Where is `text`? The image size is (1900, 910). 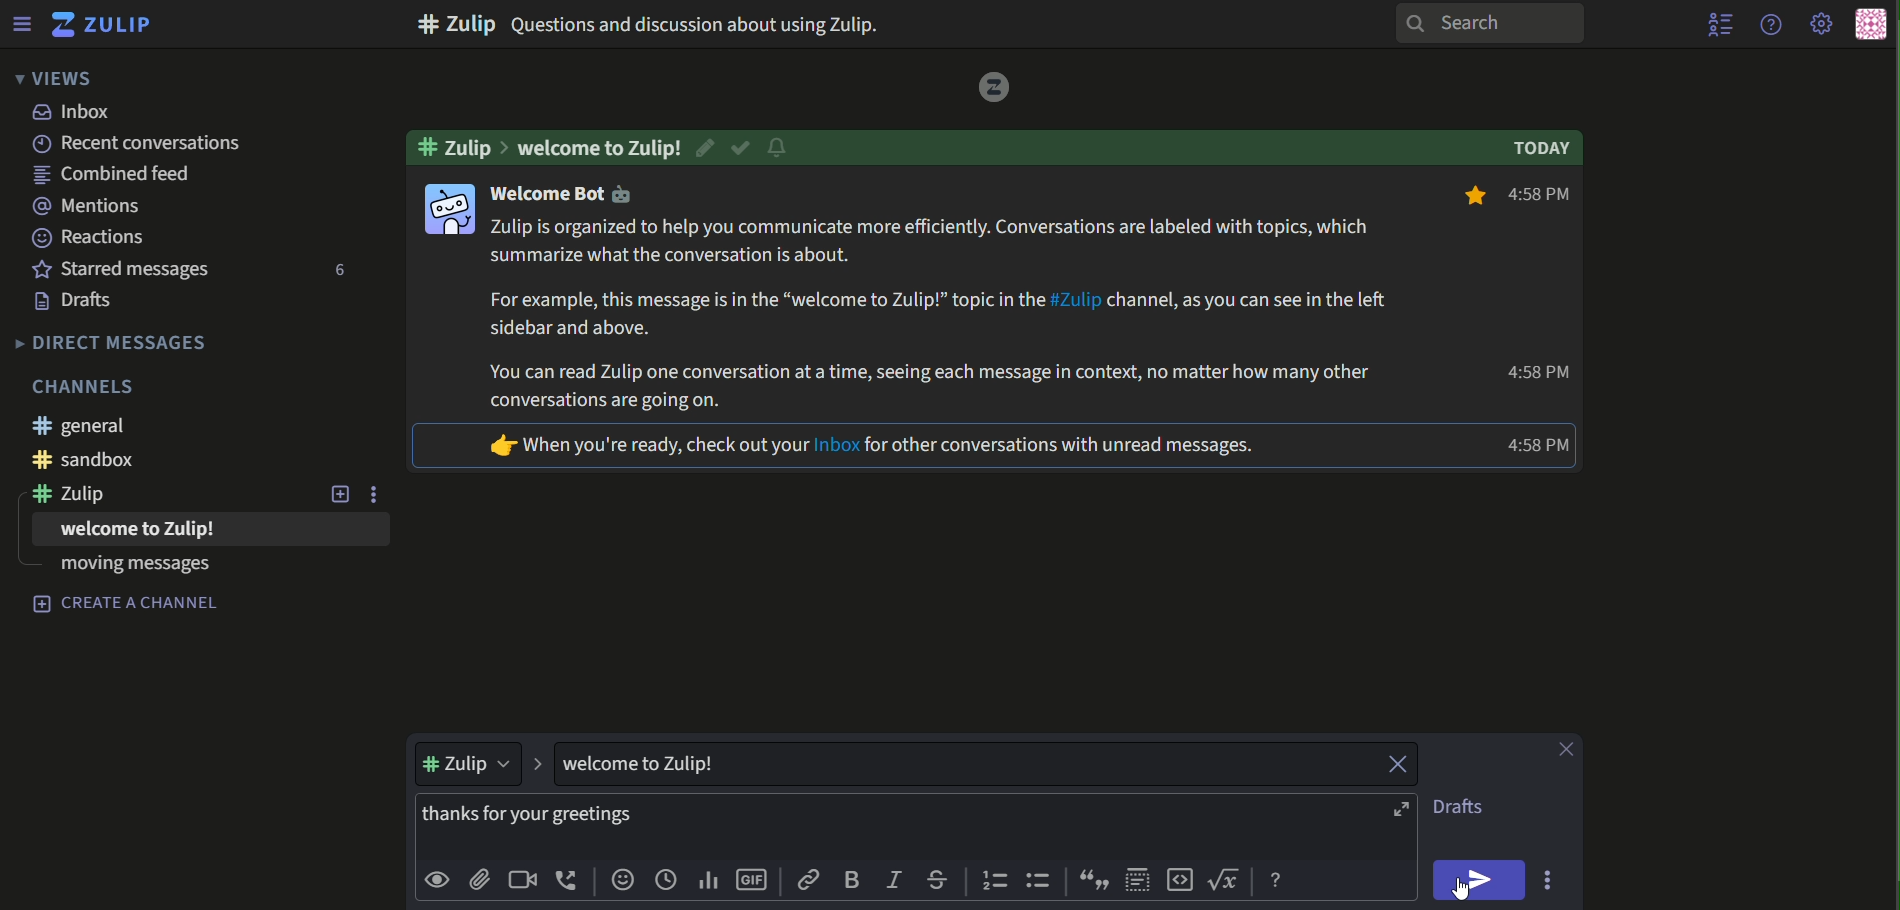
text is located at coordinates (90, 237).